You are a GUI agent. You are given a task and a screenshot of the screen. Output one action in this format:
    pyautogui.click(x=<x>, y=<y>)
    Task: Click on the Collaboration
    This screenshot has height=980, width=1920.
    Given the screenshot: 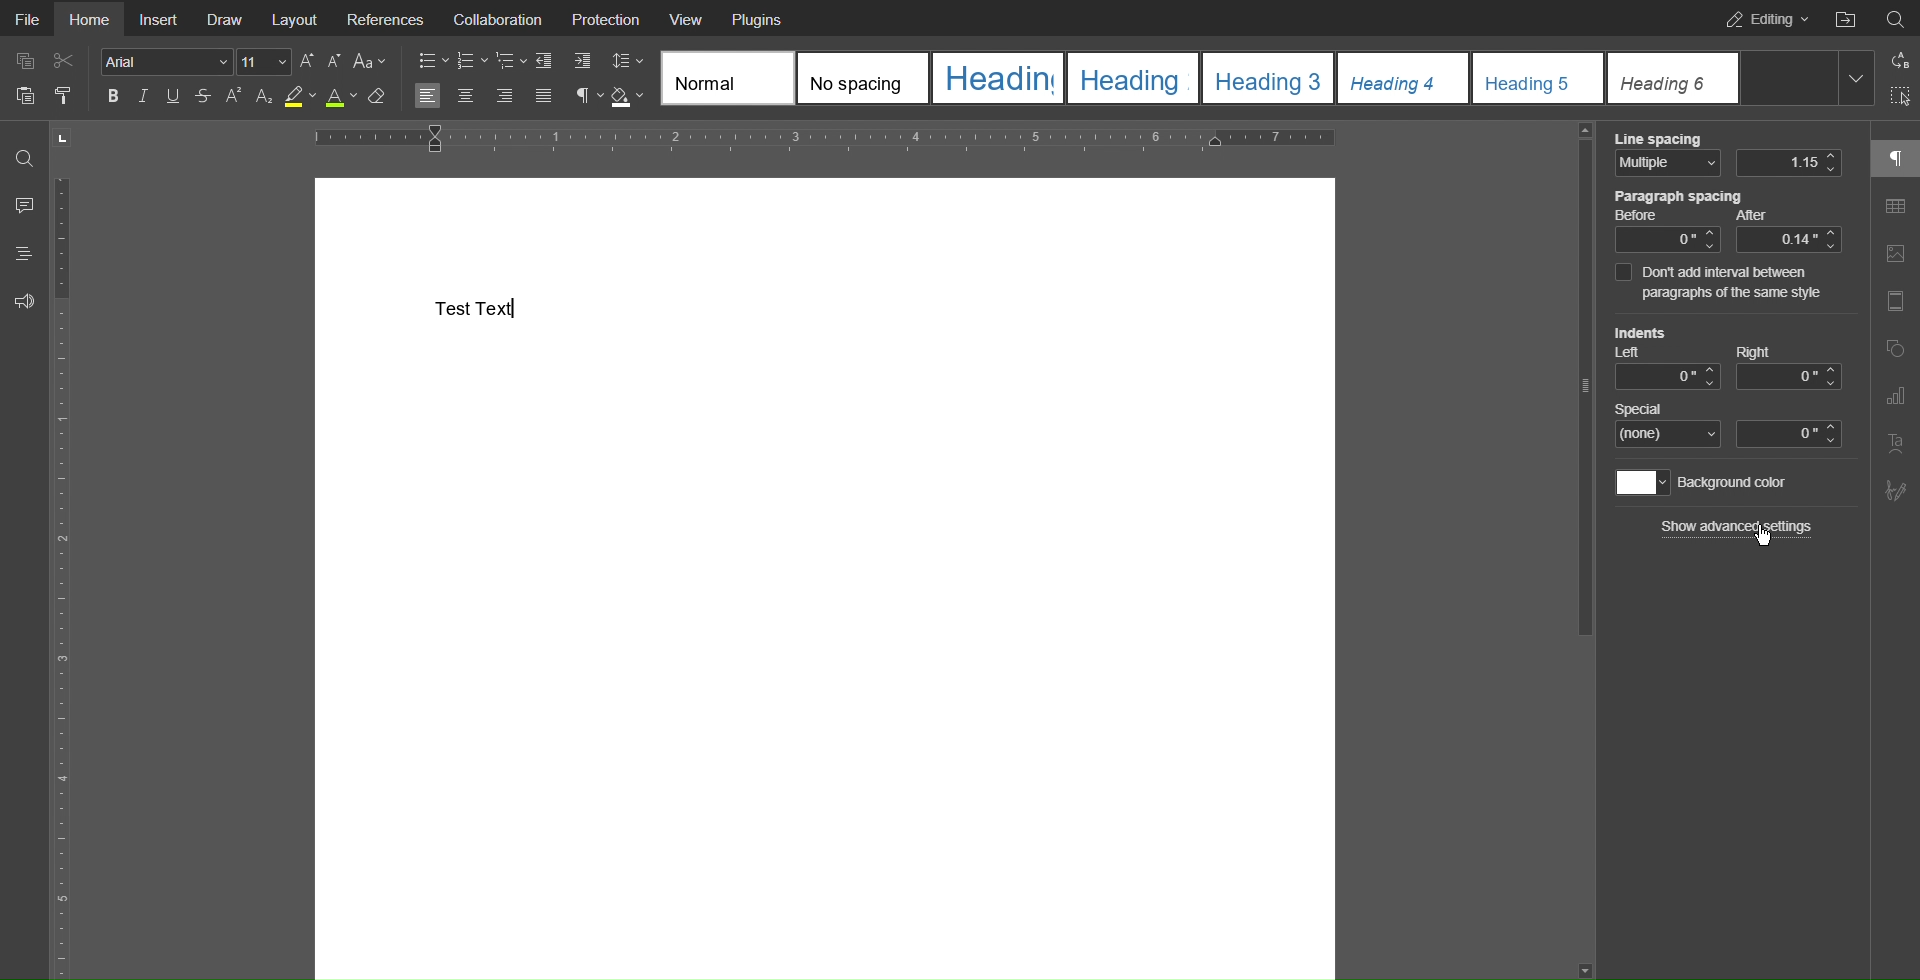 What is the action you would take?
    pyautogui.click(x=493, y=18)
    